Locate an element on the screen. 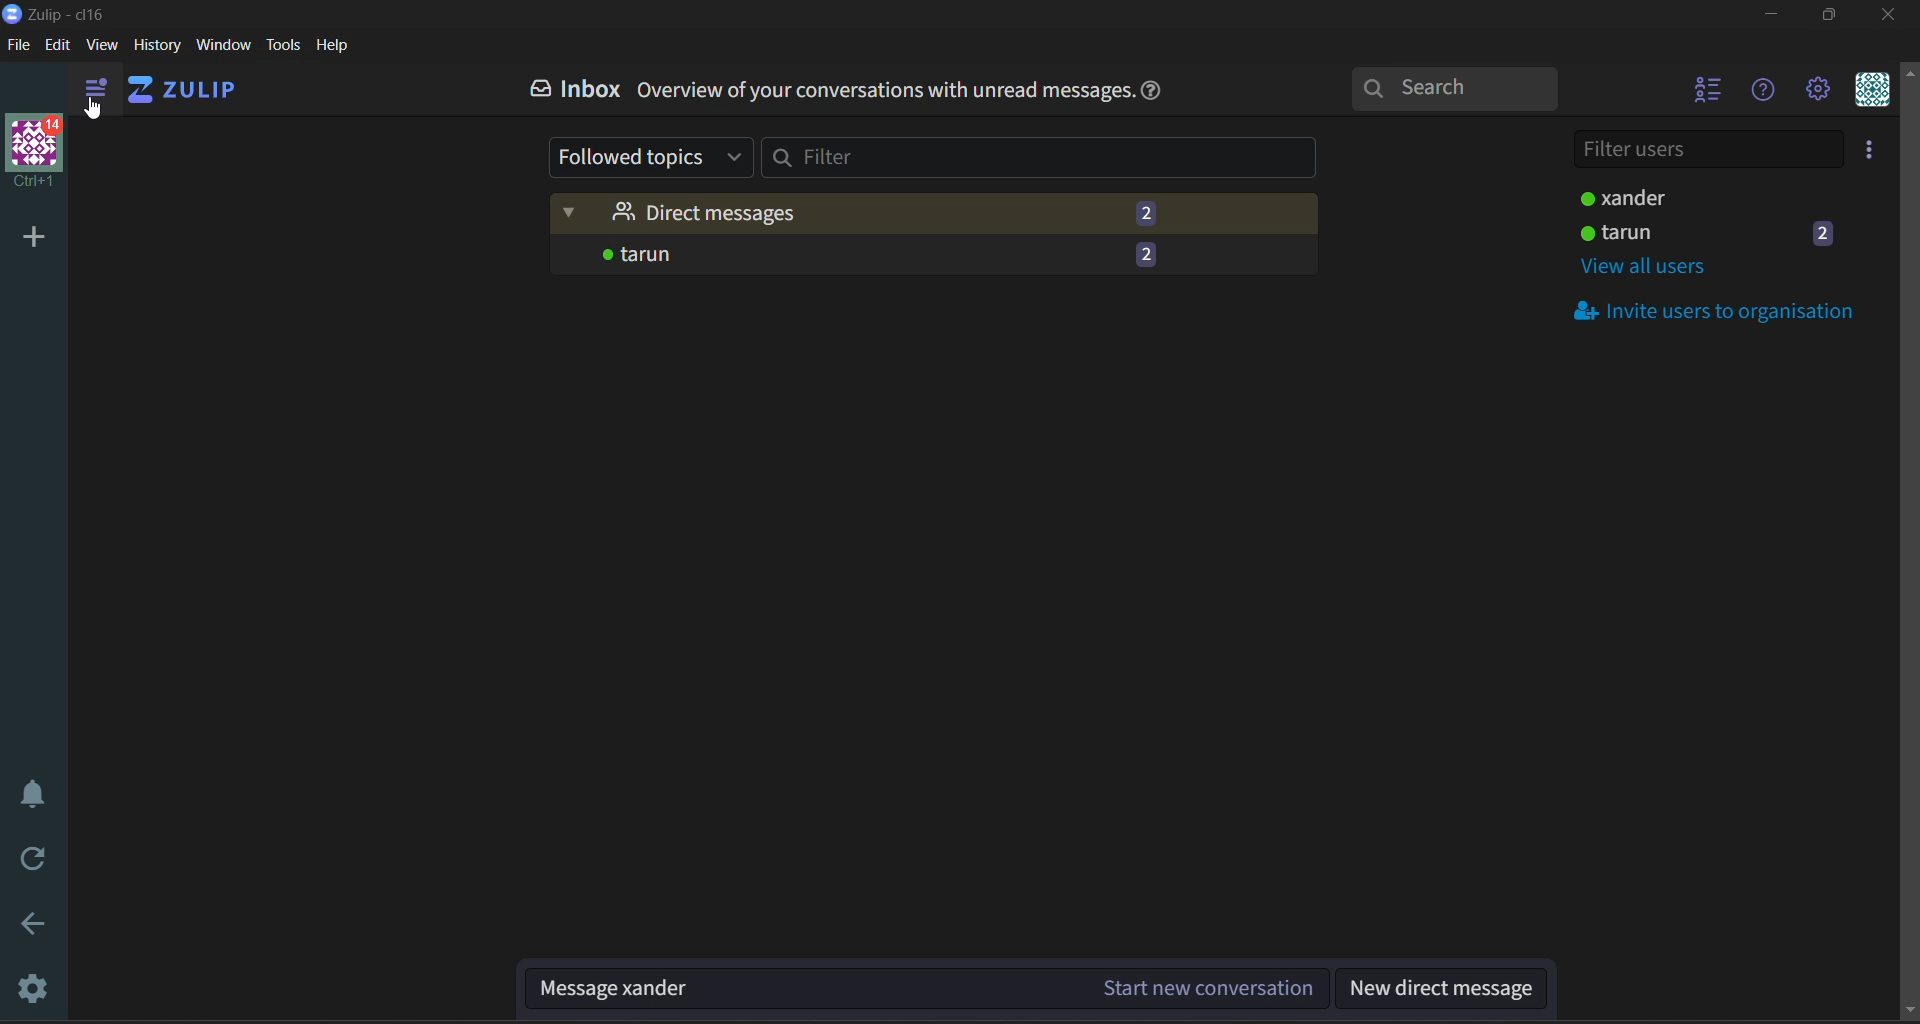  filter users is located at coordinates (1705, 152).